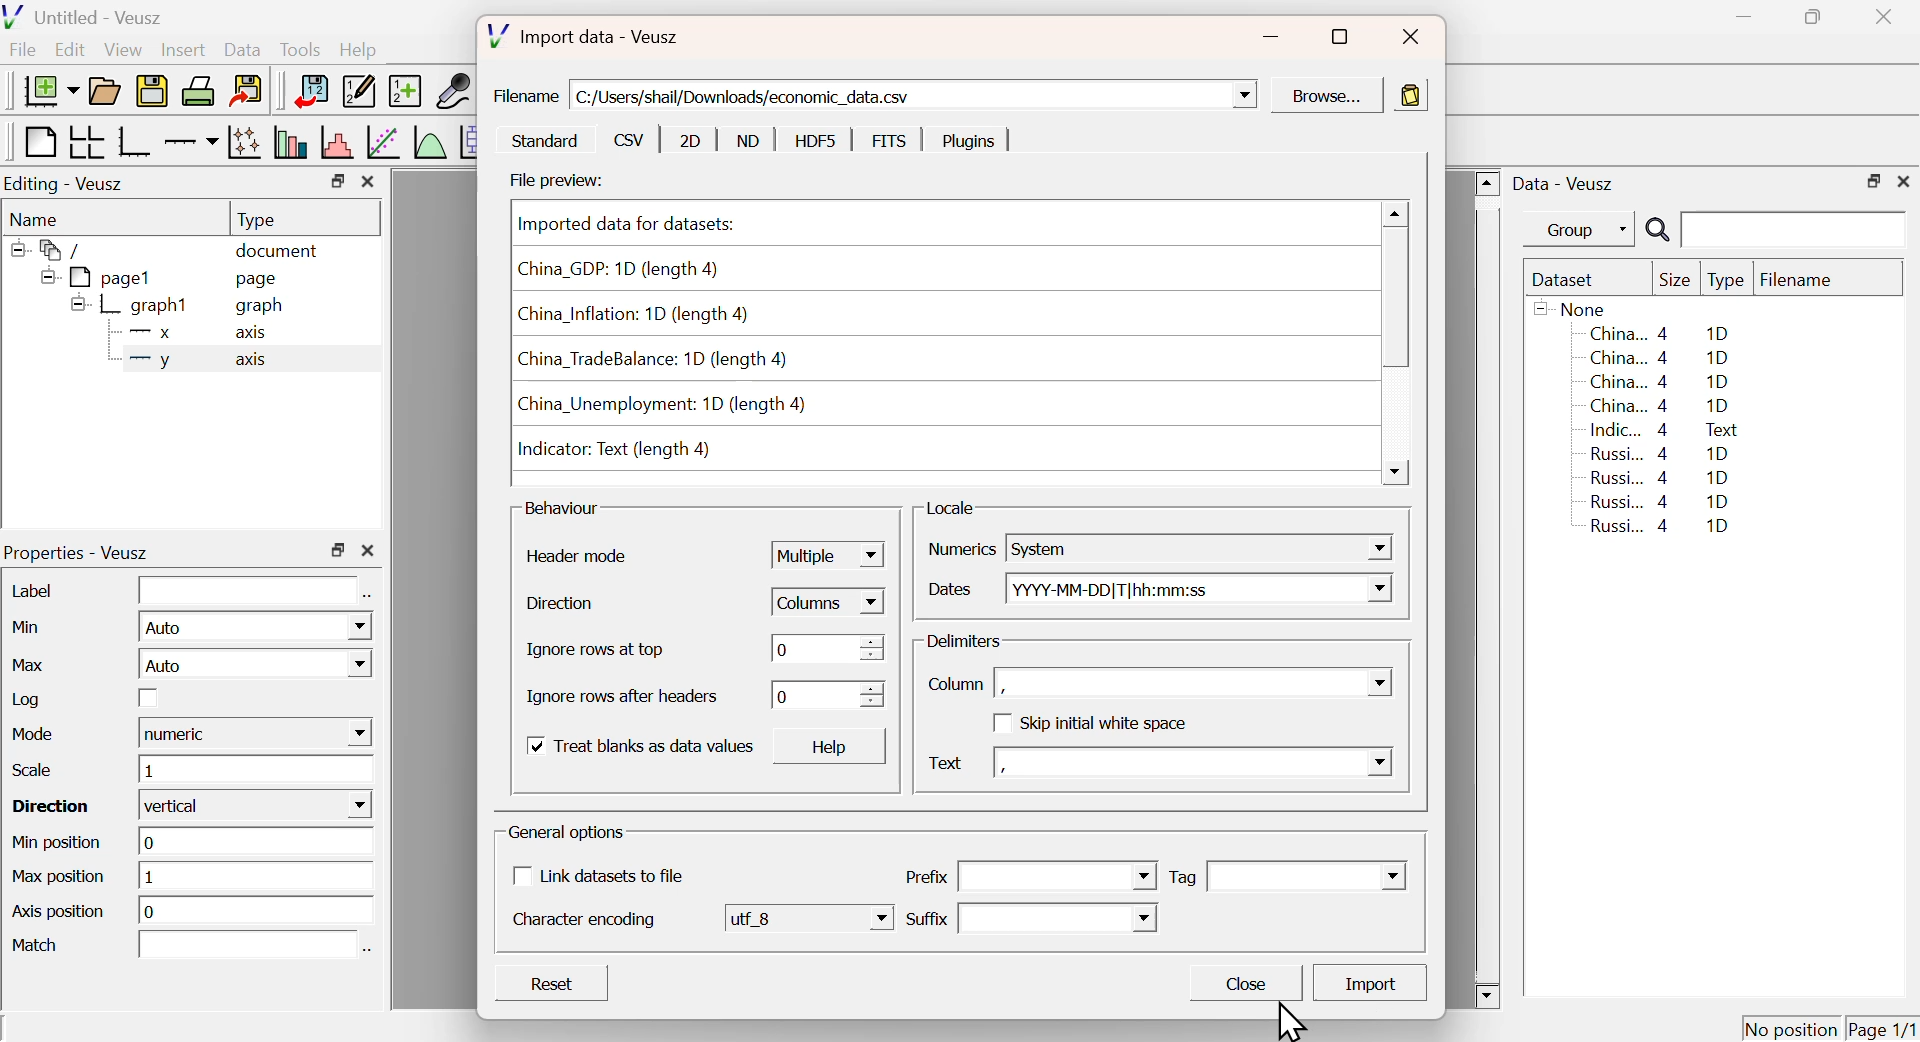 This screenshot has height=1042, width=1920. I want to click on Export to graphics format, so click(247, 88).